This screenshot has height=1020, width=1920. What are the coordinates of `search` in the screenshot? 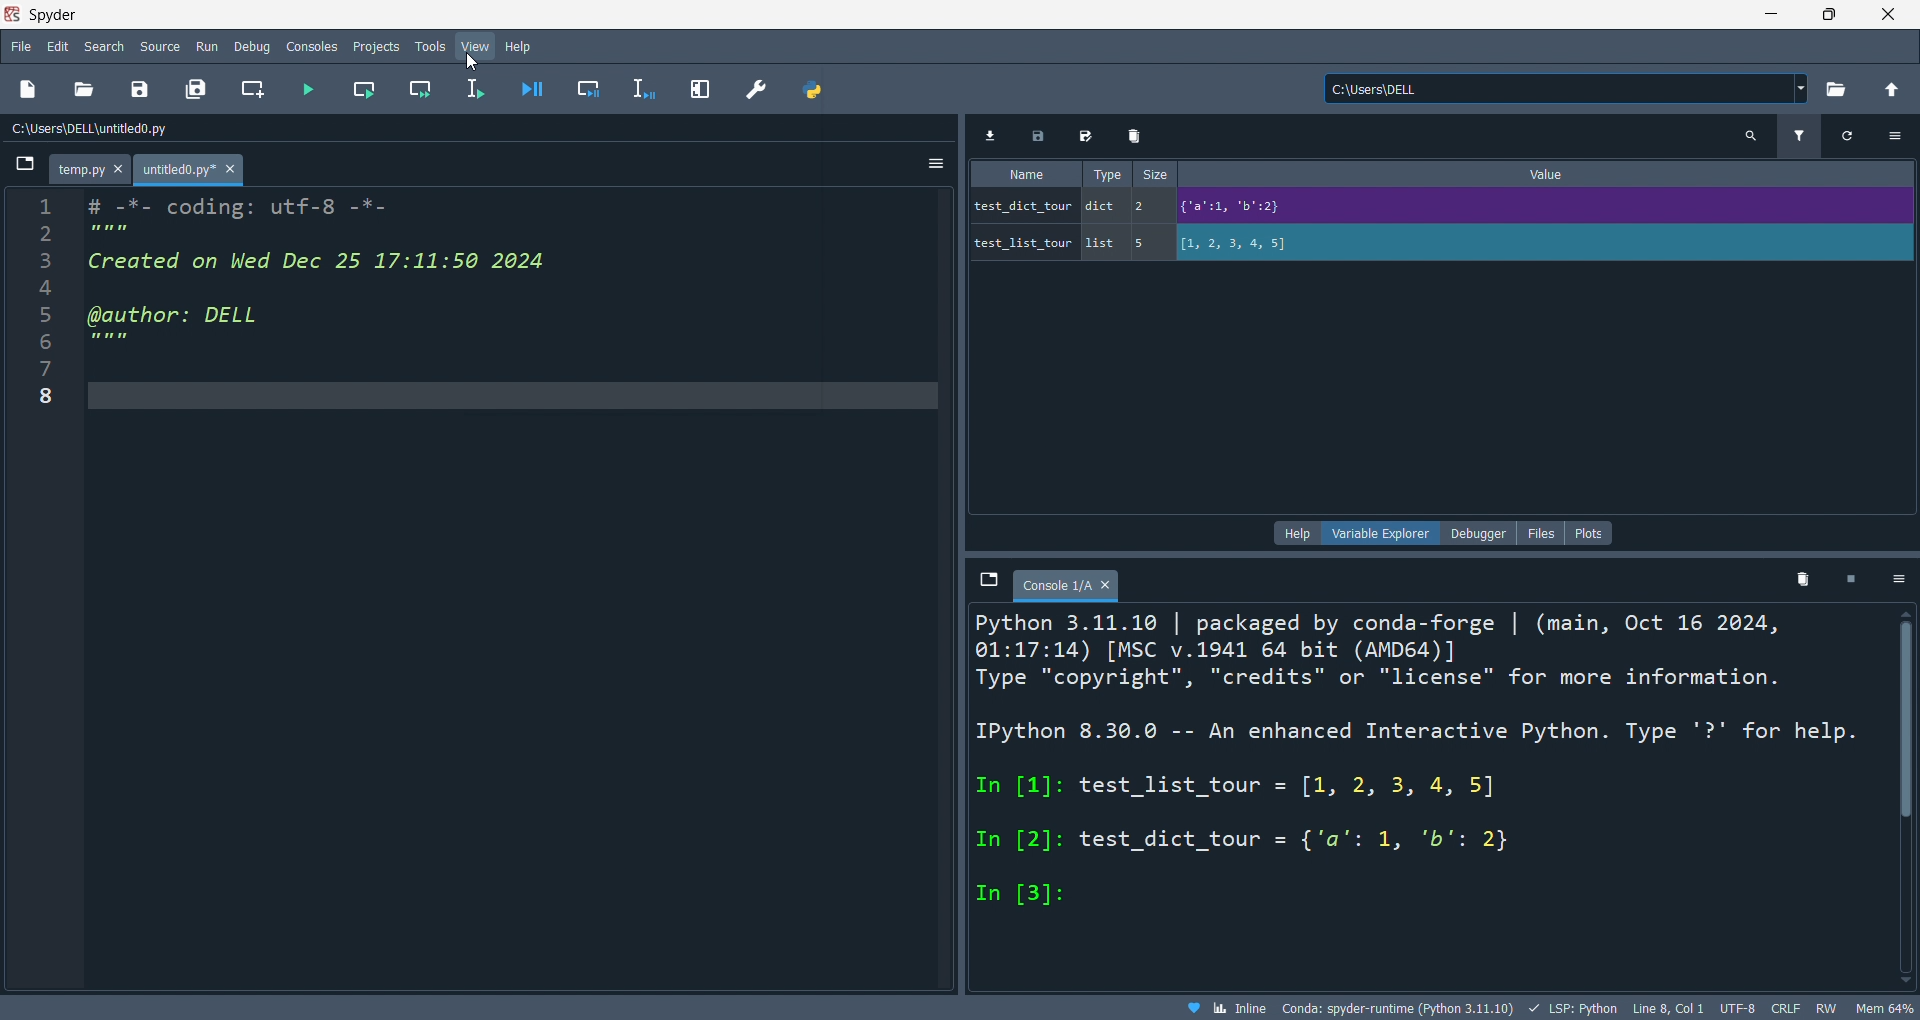 It's located at (106, 46).